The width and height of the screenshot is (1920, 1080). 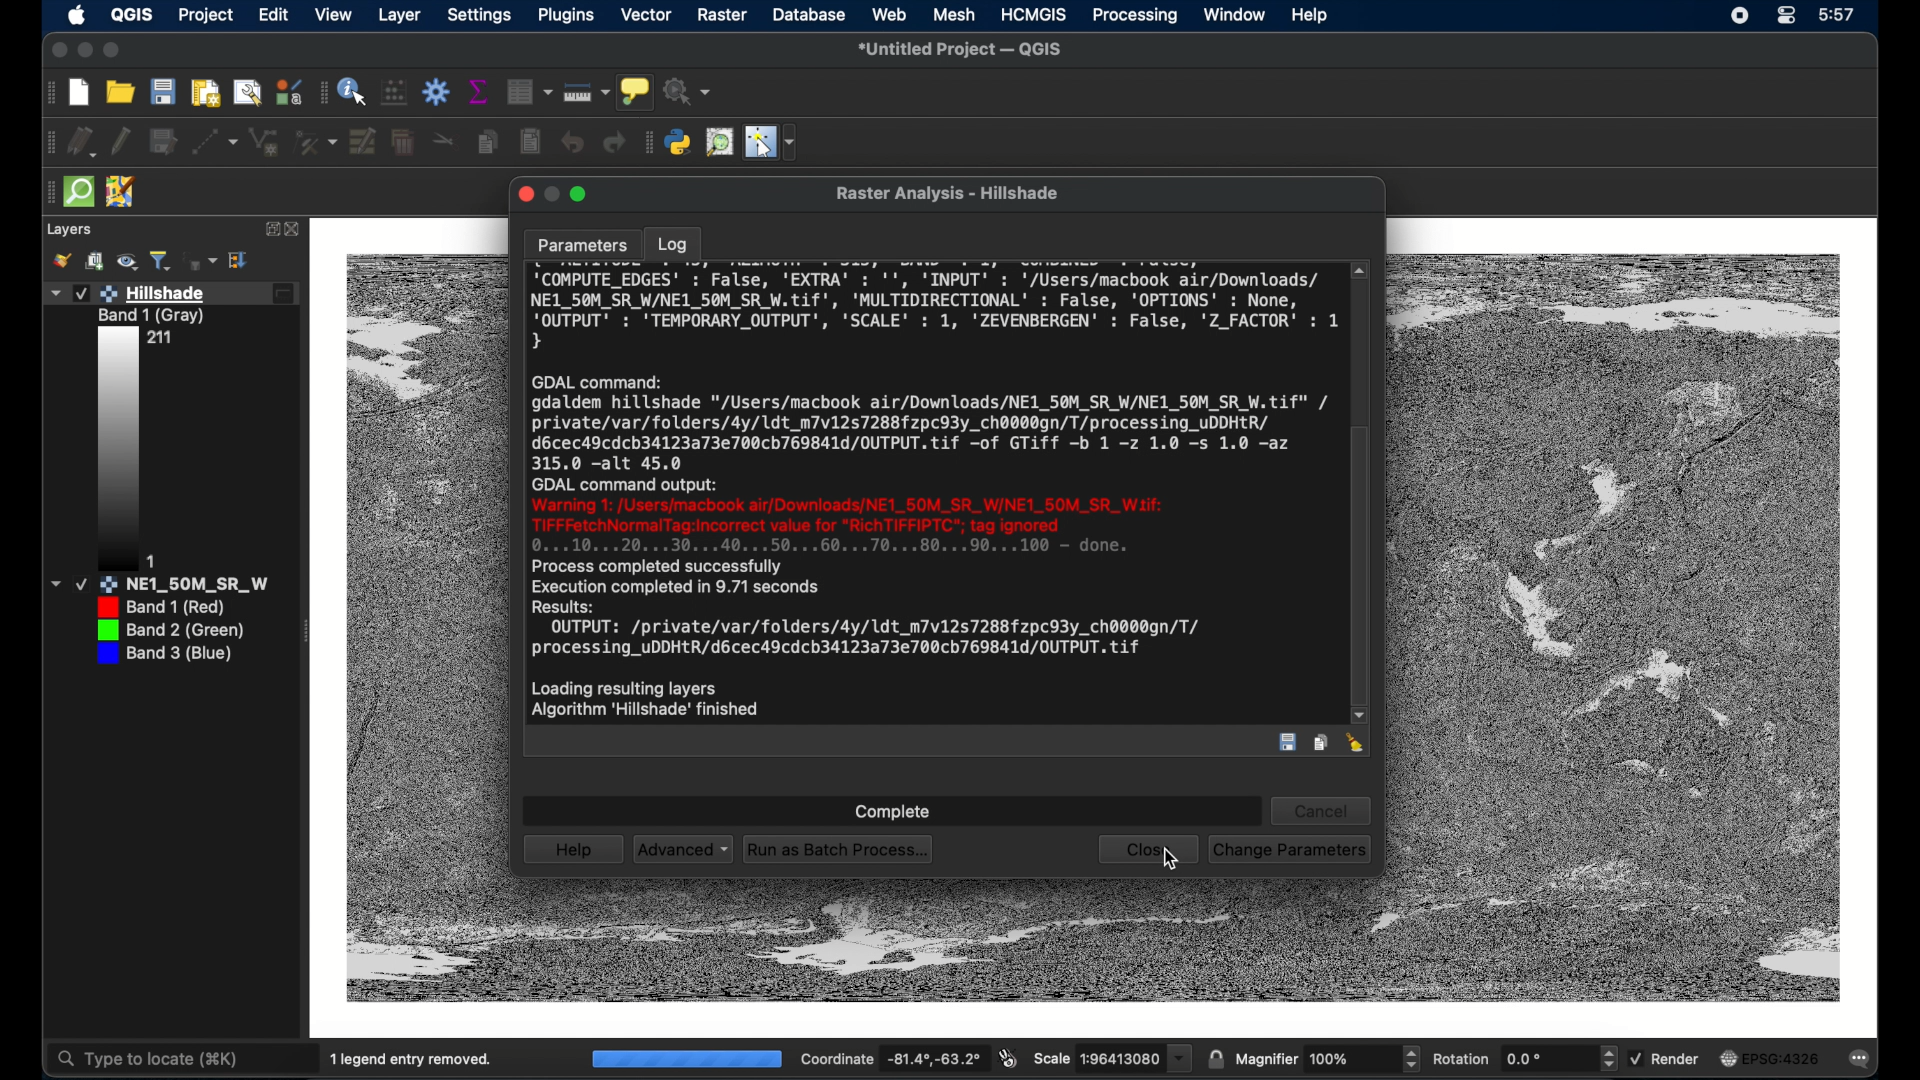 What do you see at coordinates (395, 93) in the screenshot?
I see `open field calculator` at bounding box center [395, 93].